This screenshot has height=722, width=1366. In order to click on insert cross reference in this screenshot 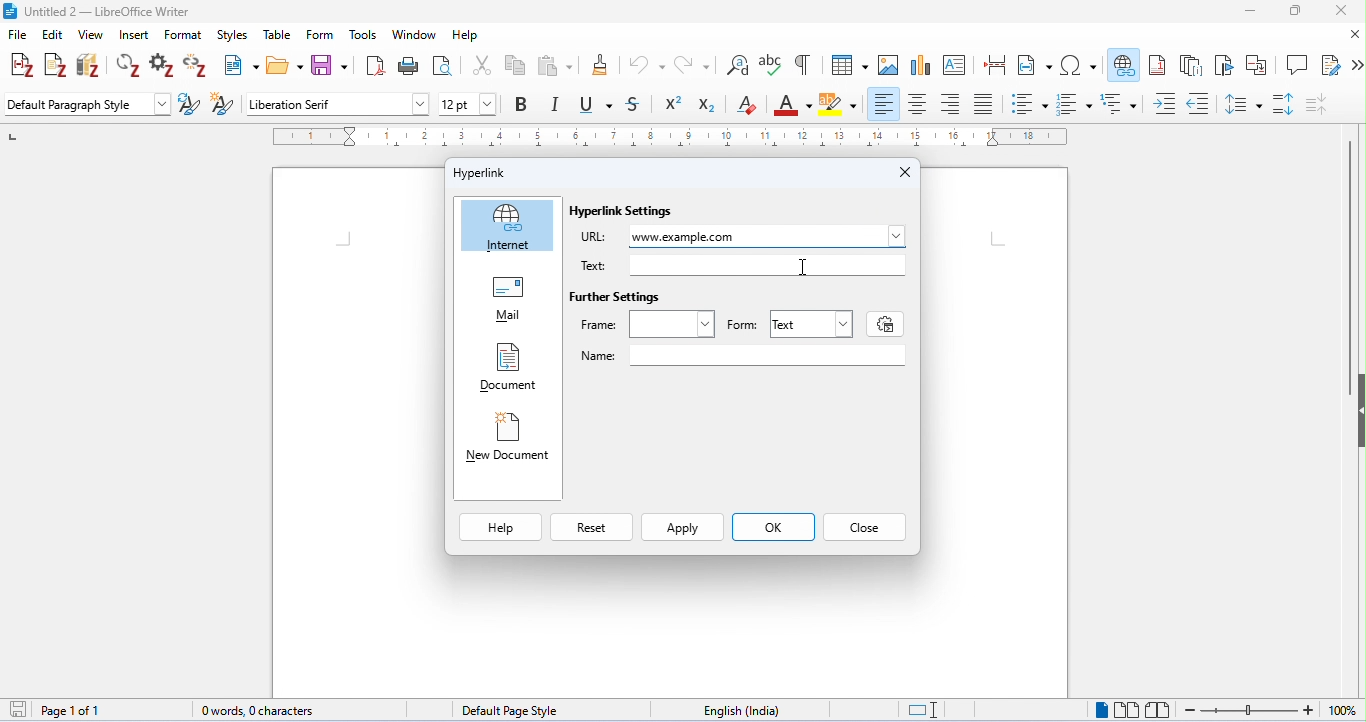, I will do `click(1258, 65)`.